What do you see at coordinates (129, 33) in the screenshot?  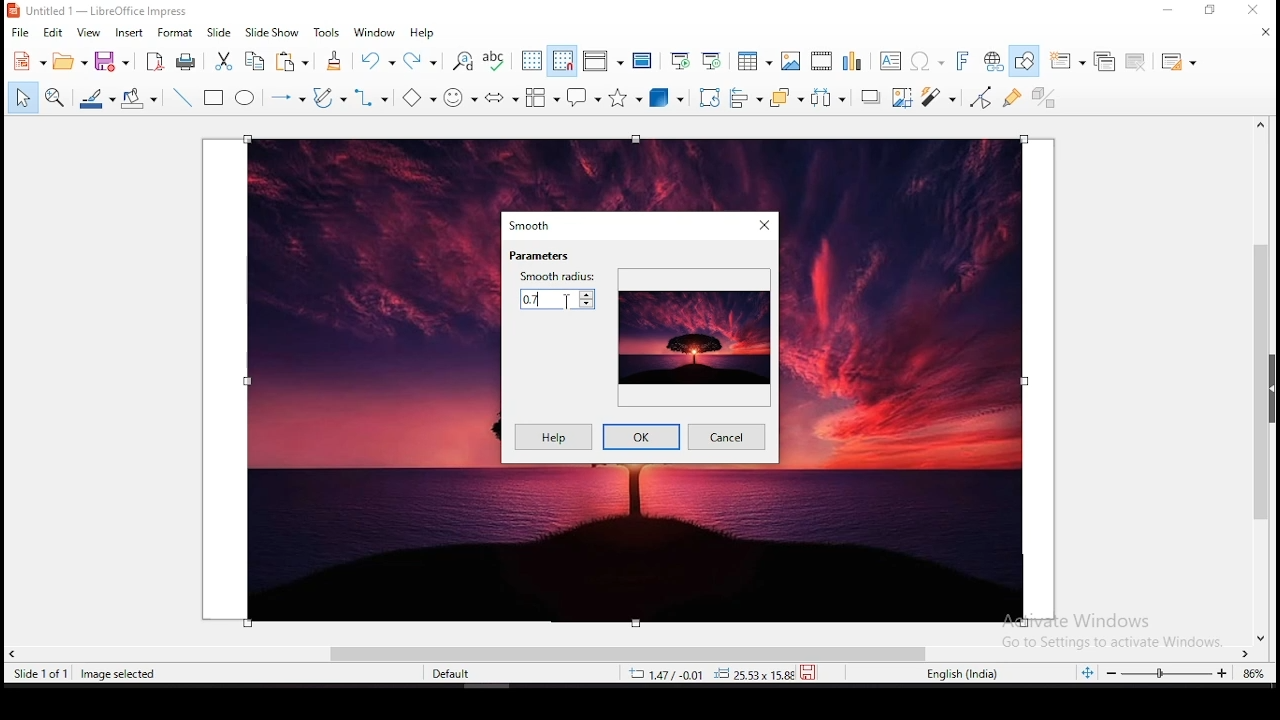 I see `insert` at bounding box center [129, 33].